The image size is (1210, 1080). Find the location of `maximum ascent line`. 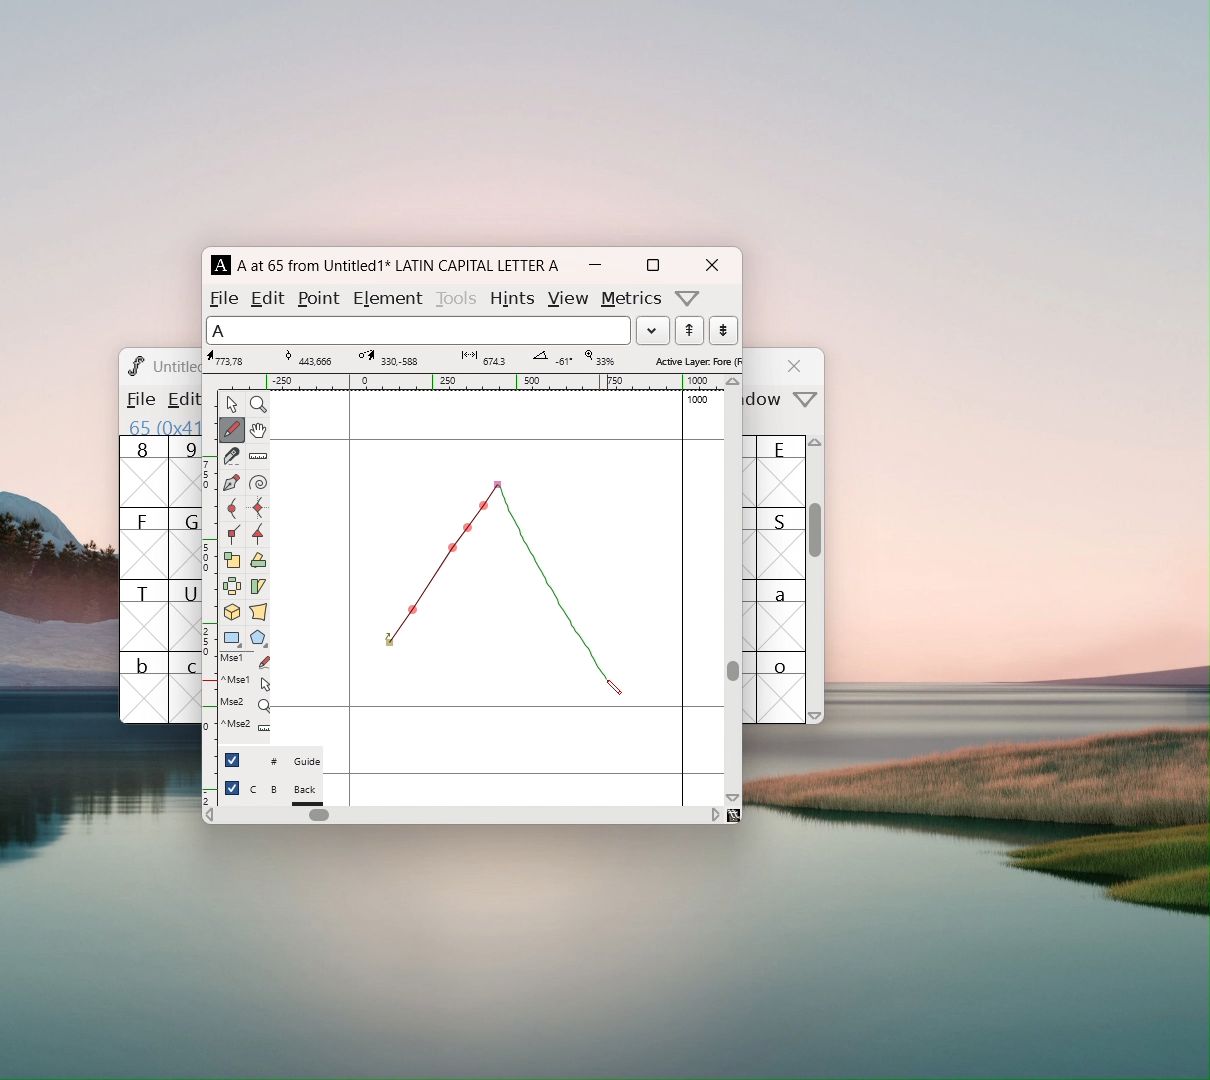

maximum ascent line is located at coordinates (497, 440).